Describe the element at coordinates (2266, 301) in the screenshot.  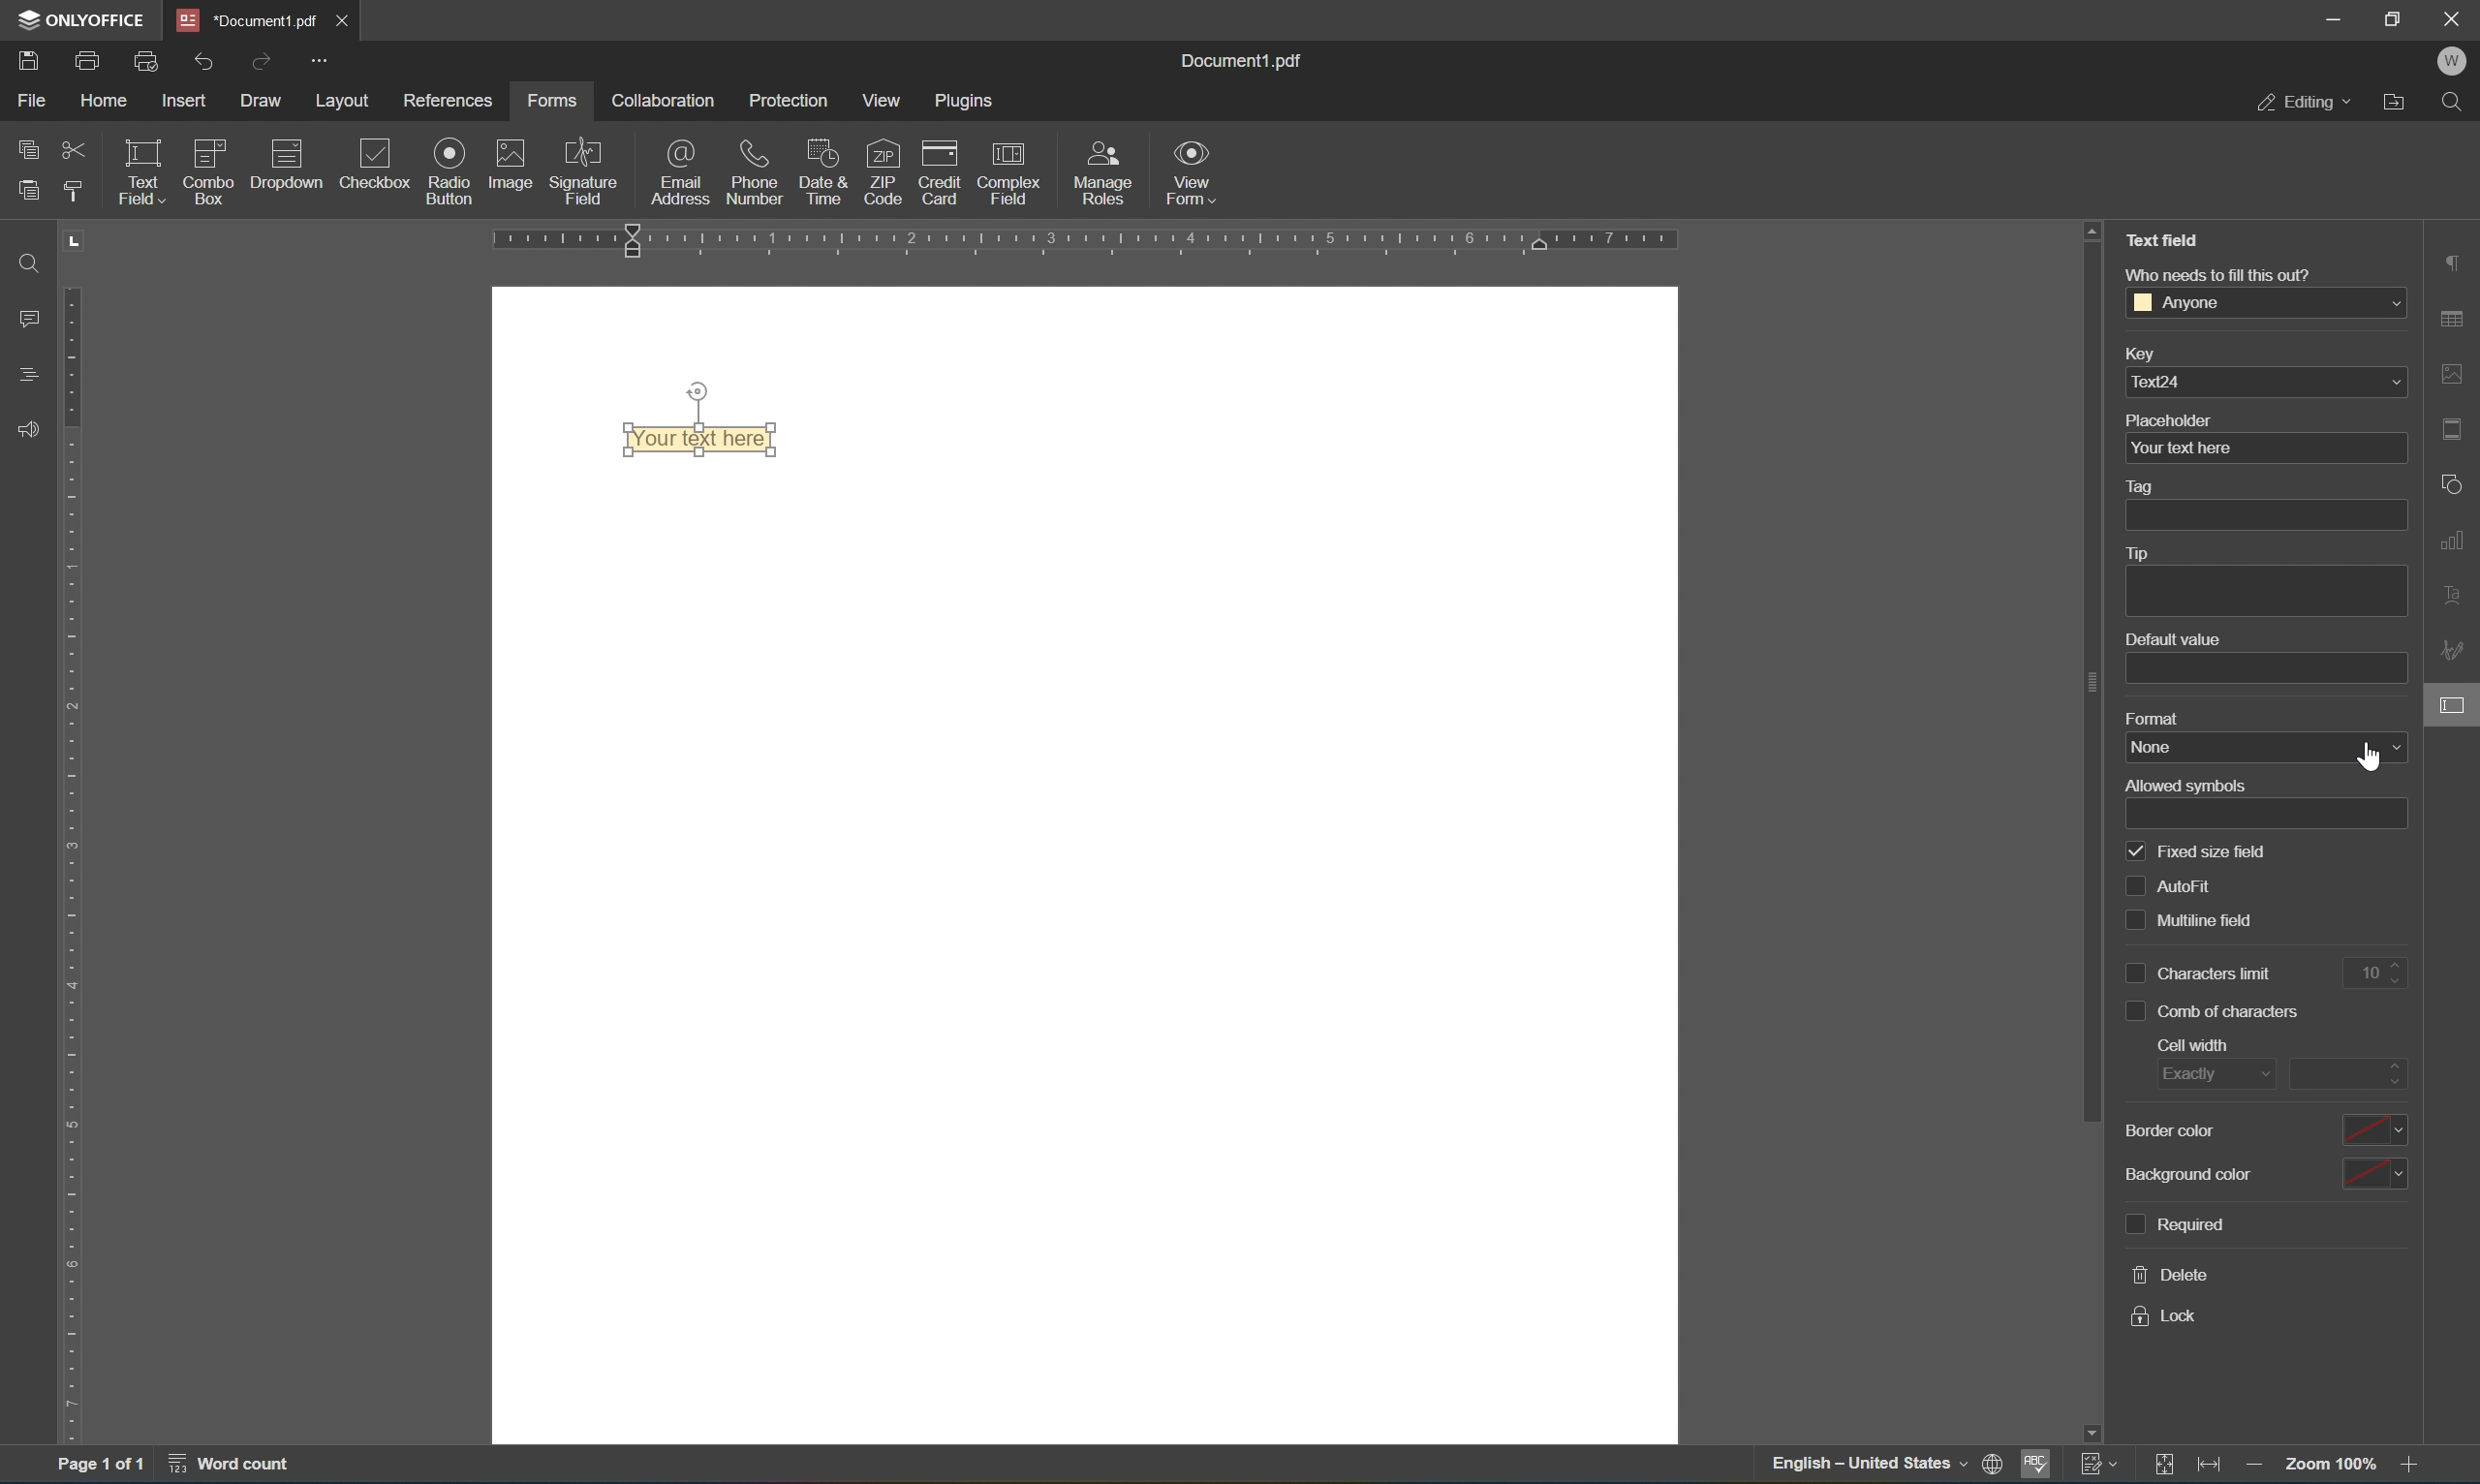
I see `anyone` at that location.